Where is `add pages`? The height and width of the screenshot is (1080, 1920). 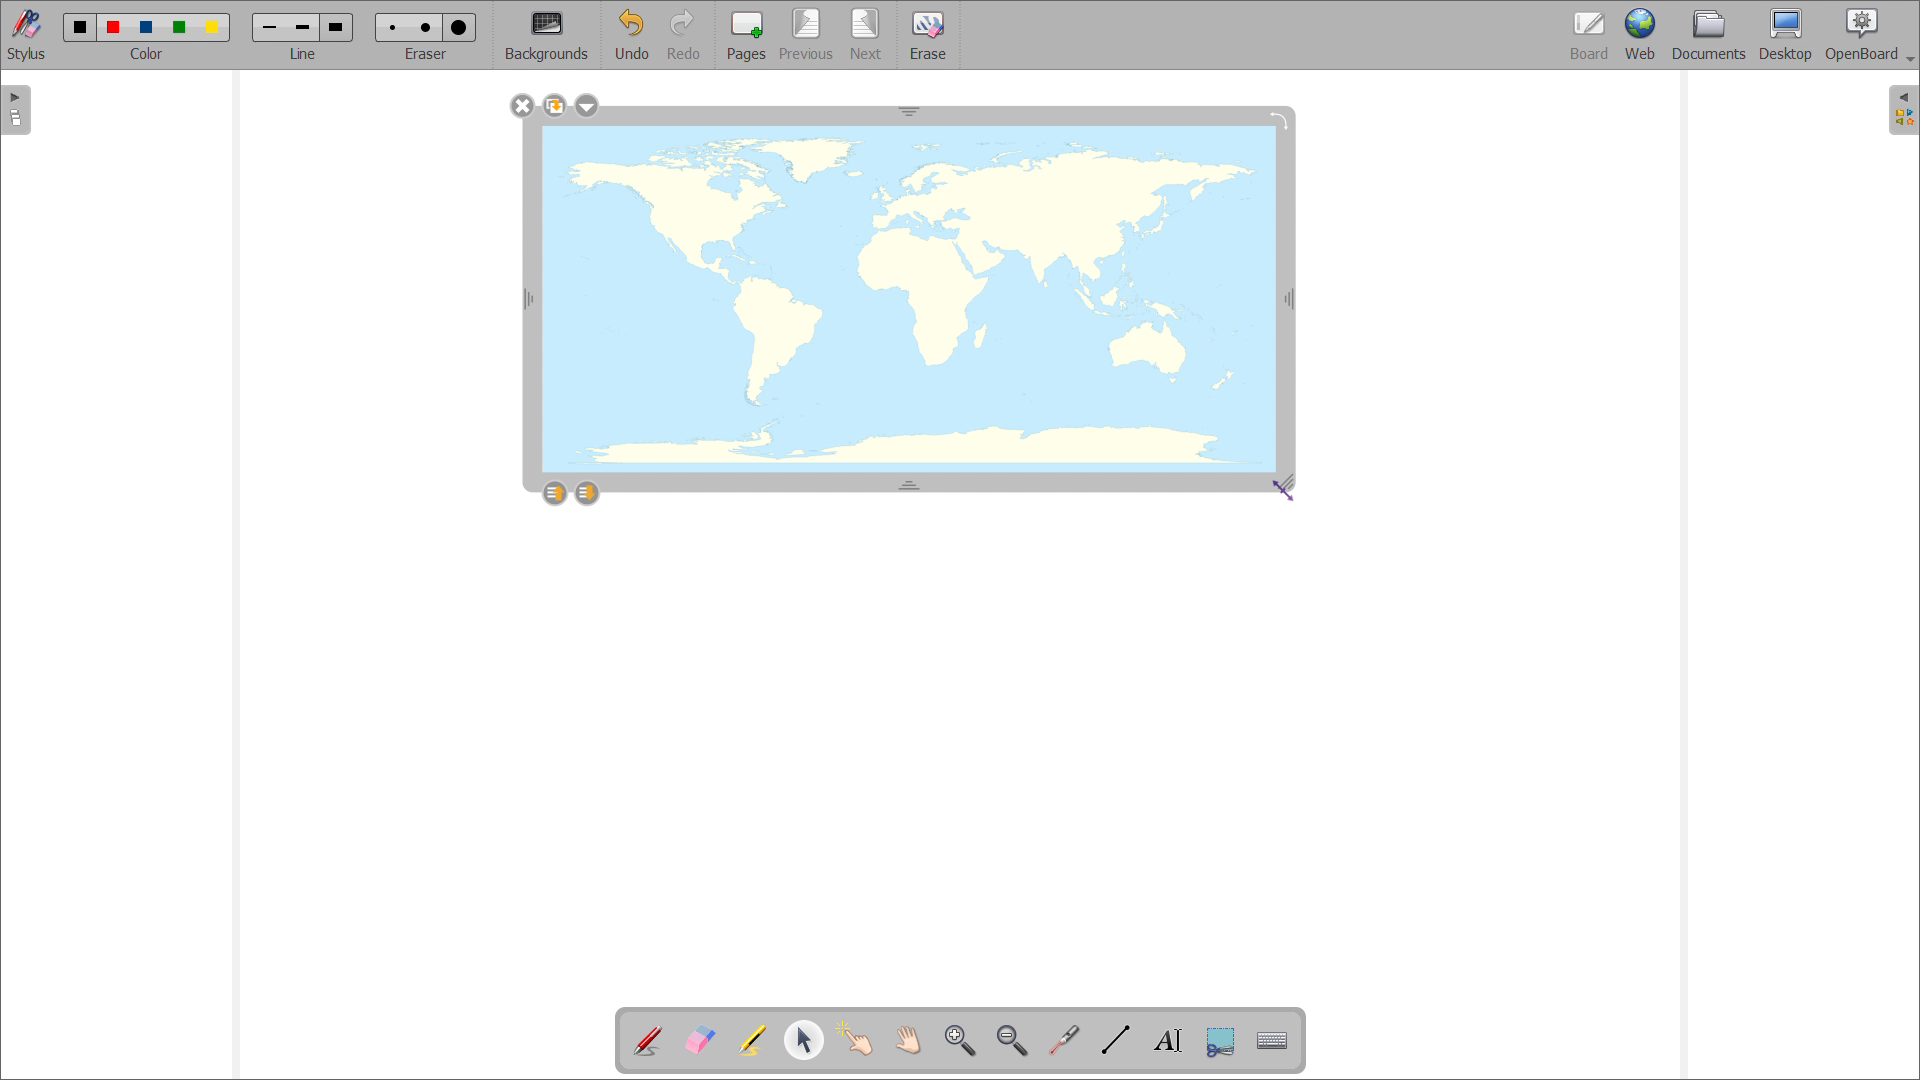 add pages is located at coordinates (744, 35).